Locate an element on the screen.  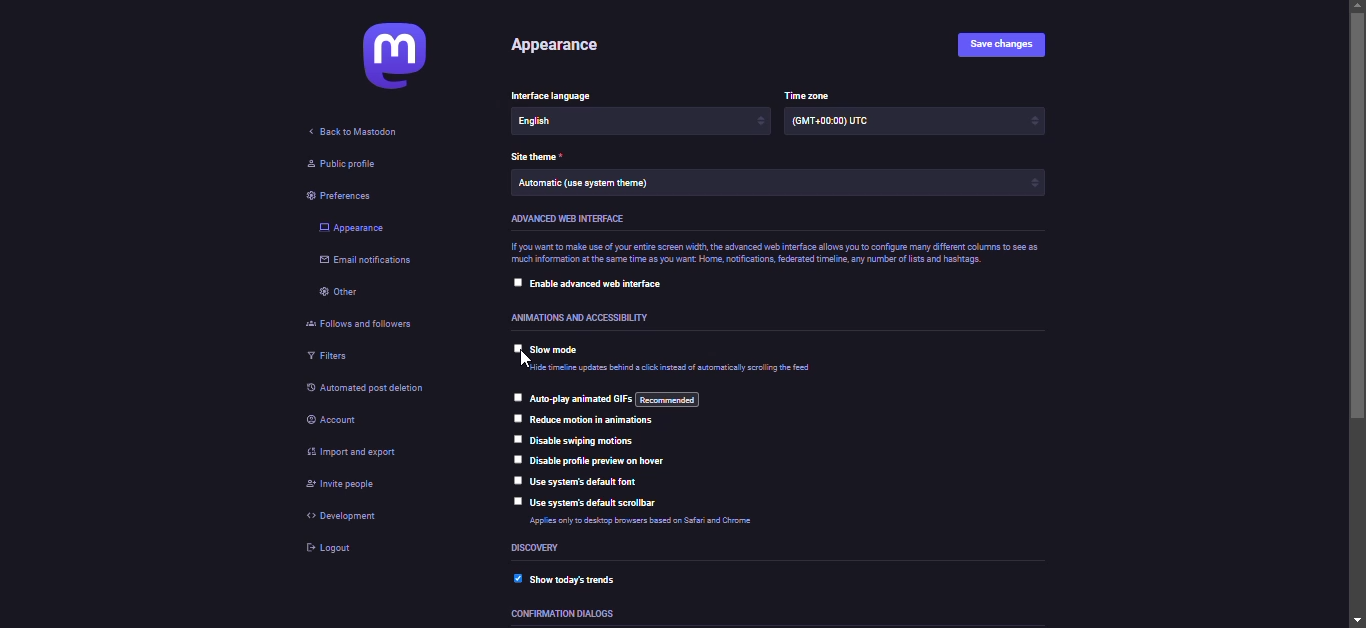
follows and followers is located at coordinates (360, 325).